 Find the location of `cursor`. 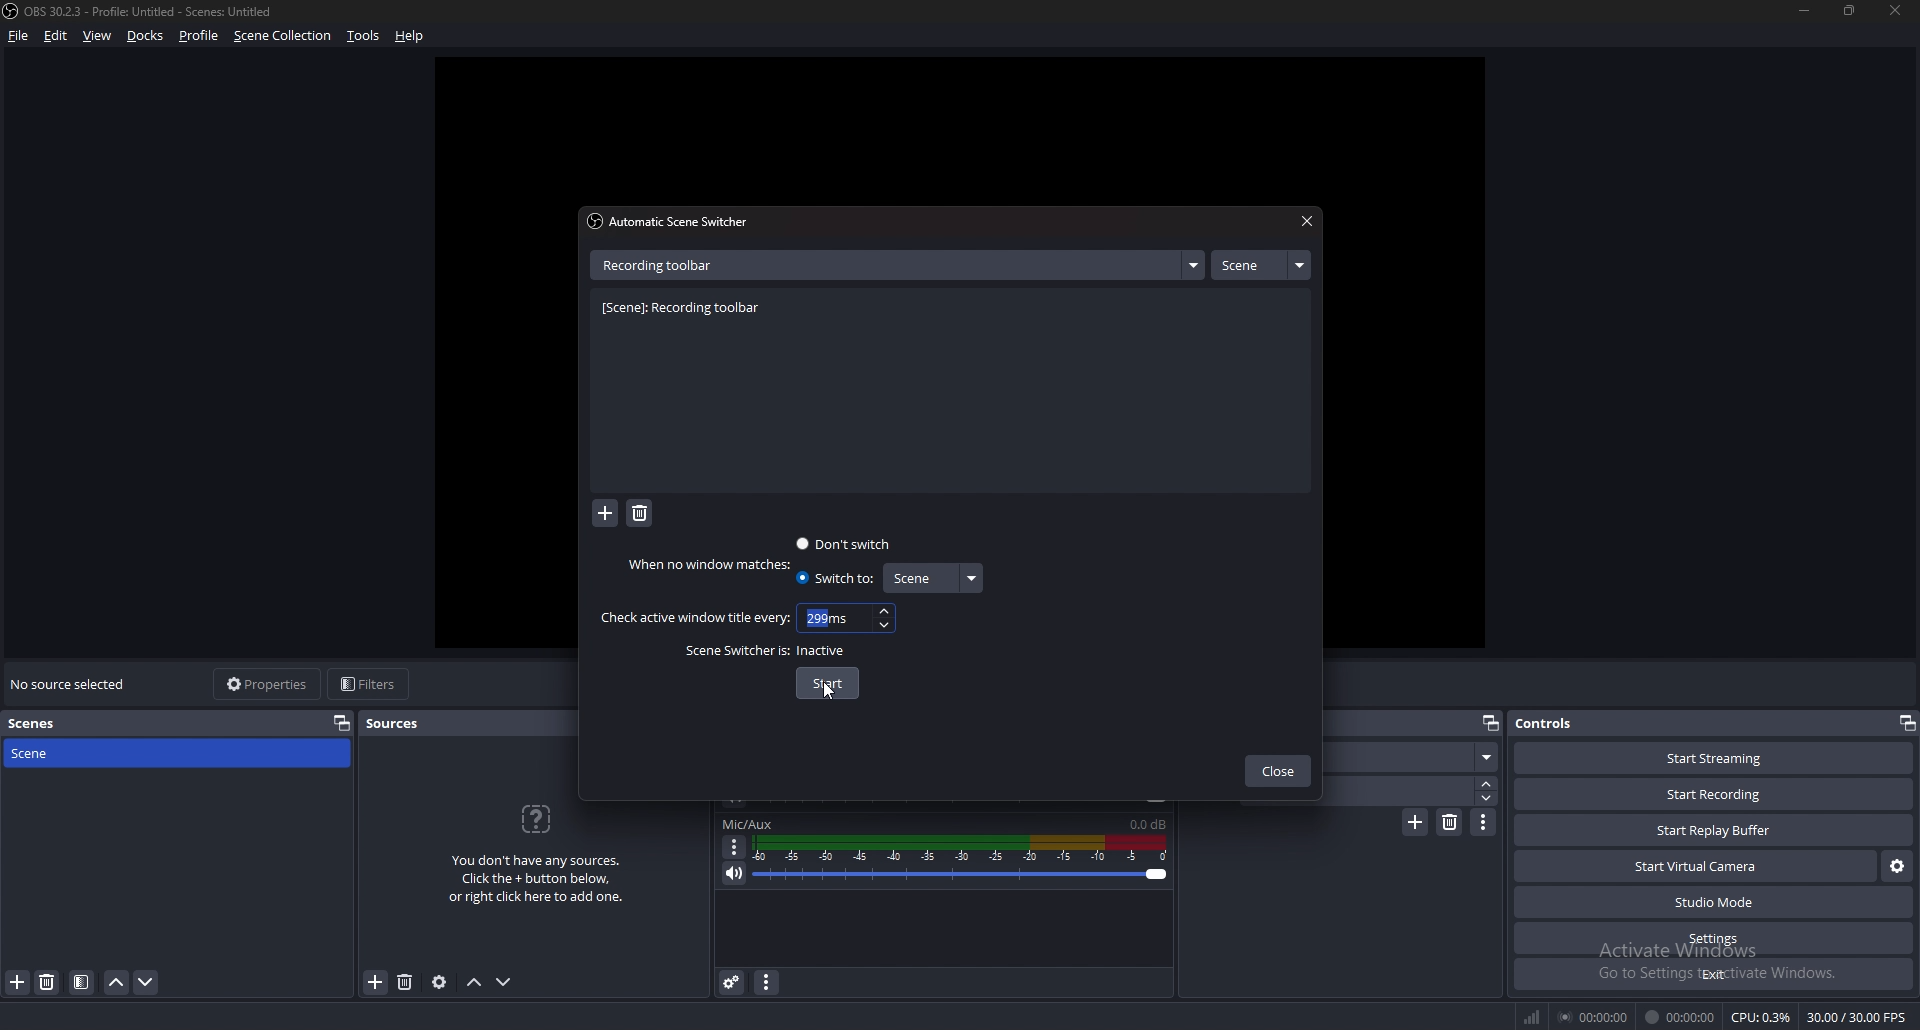

cursor is located at coordinates (827, 693).